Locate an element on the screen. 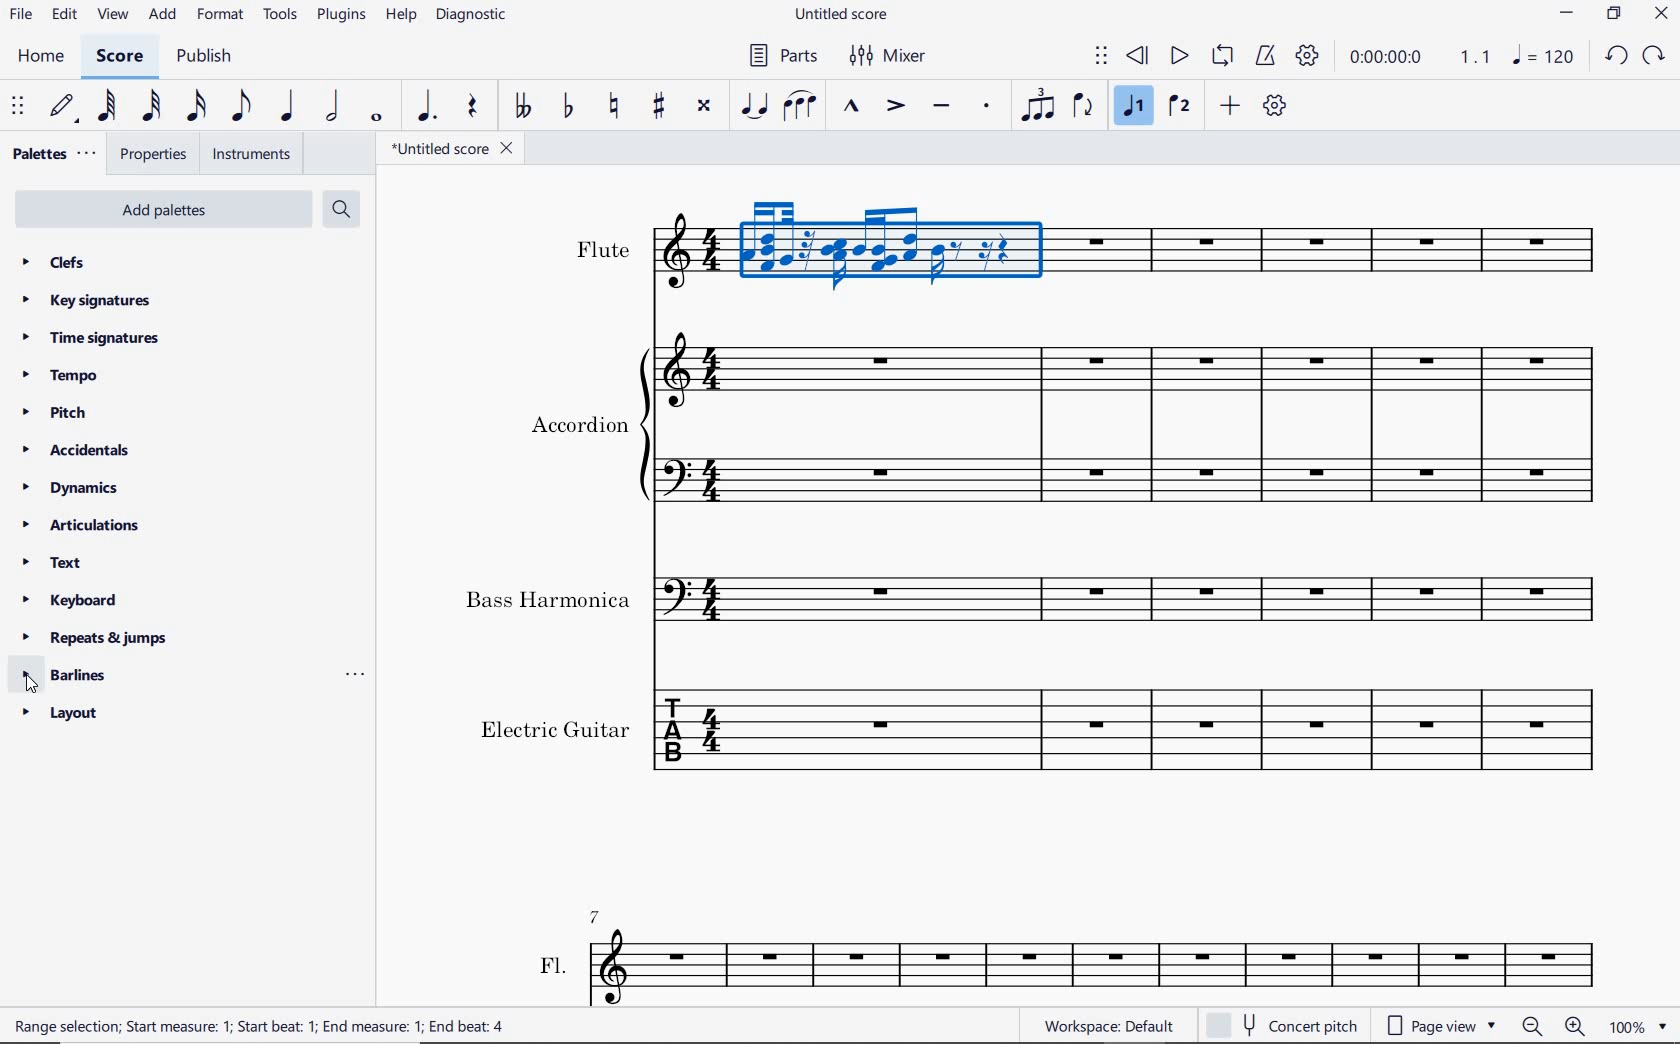 This screenshot has width=1680, height=1044. file is located at coordinates (19, 17).